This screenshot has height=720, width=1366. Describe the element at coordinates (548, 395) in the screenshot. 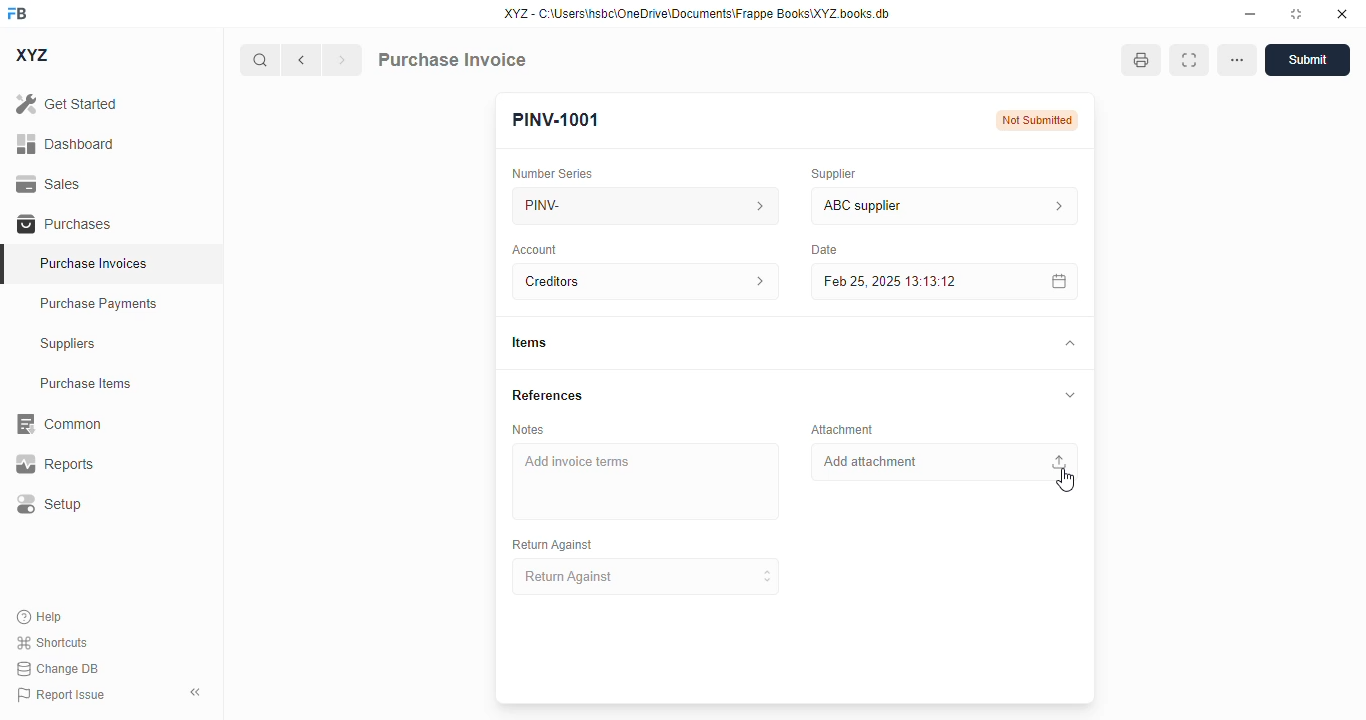

I see `references` at that location.